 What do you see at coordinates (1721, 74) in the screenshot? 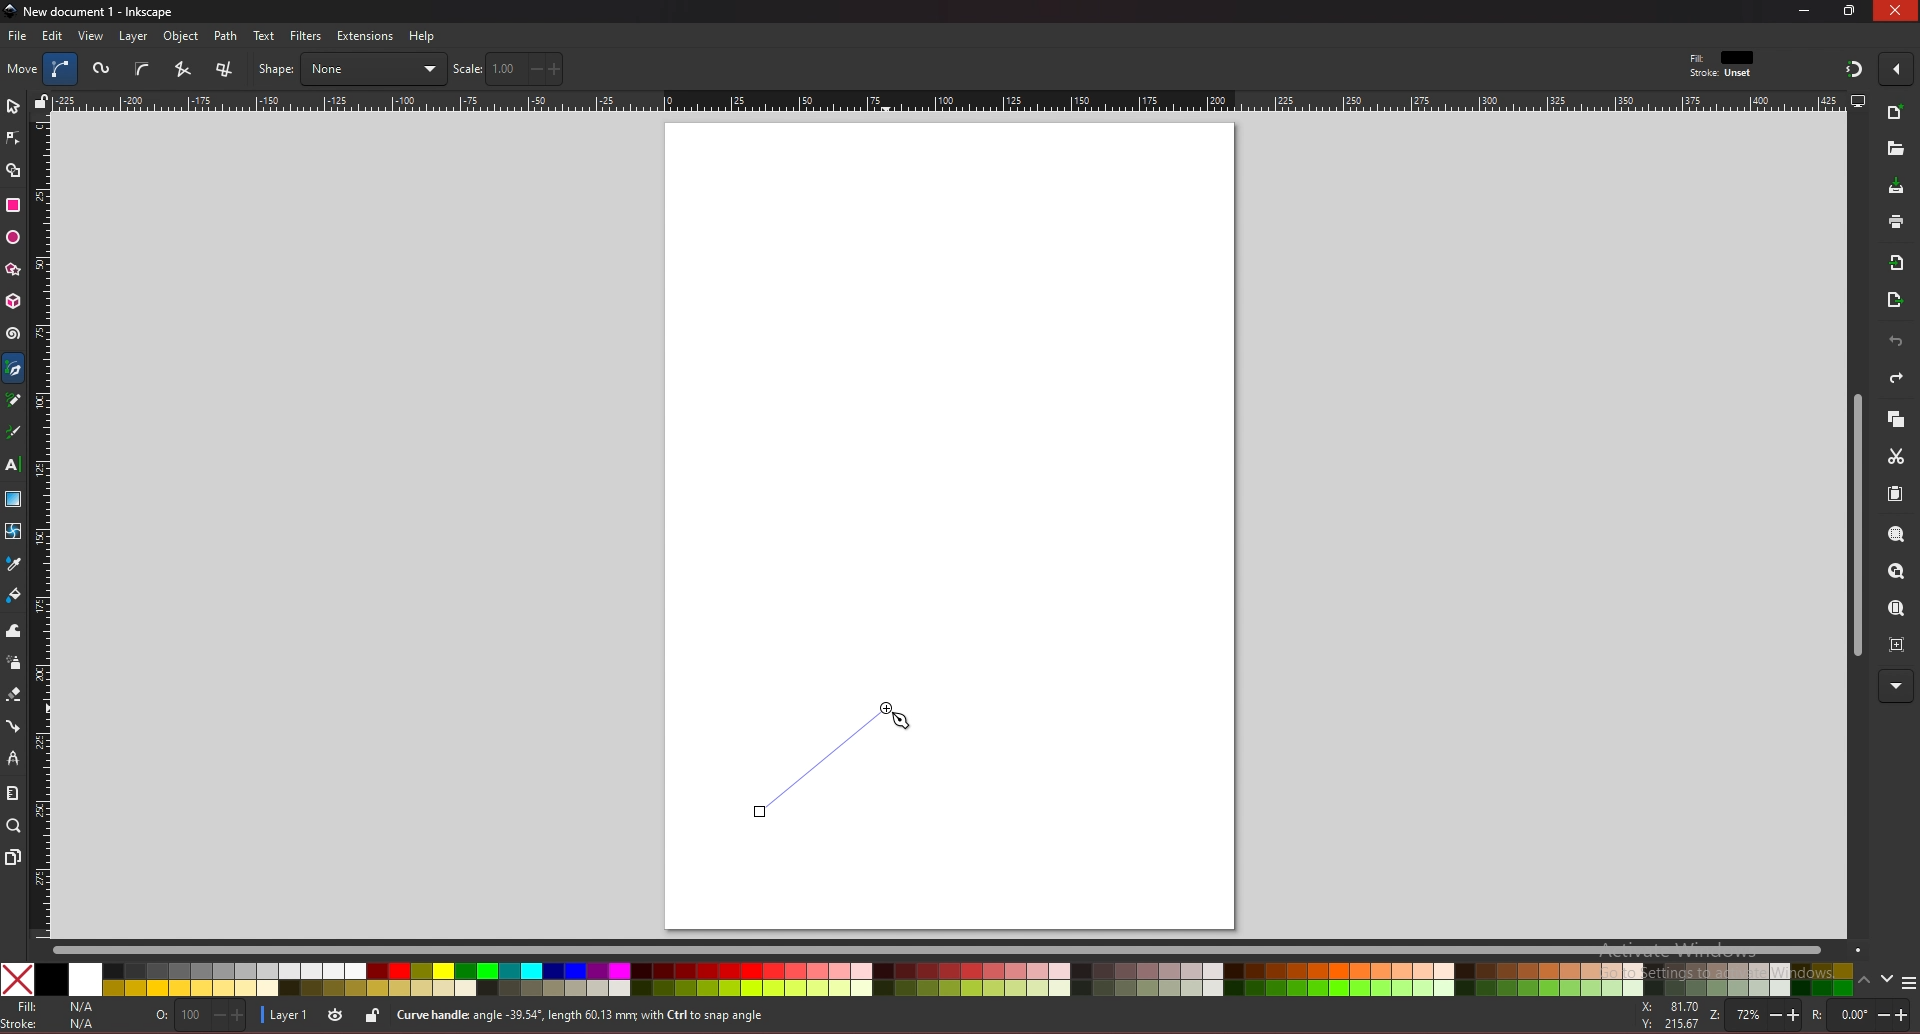
I see `stroke` at bounding box center [1721, 74].